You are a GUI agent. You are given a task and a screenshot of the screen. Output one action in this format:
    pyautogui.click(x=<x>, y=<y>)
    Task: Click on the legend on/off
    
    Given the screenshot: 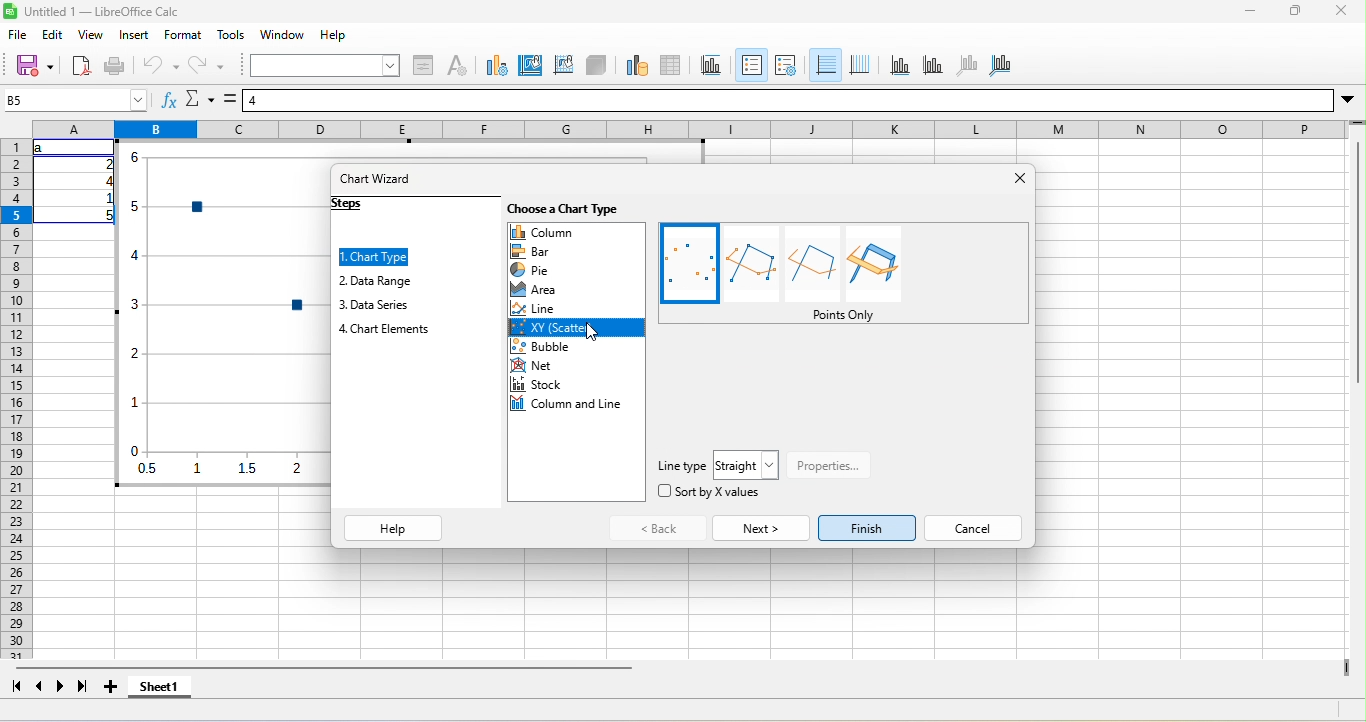 What is the action you would take?
    pyautogui.click(x=752, y=65)
    